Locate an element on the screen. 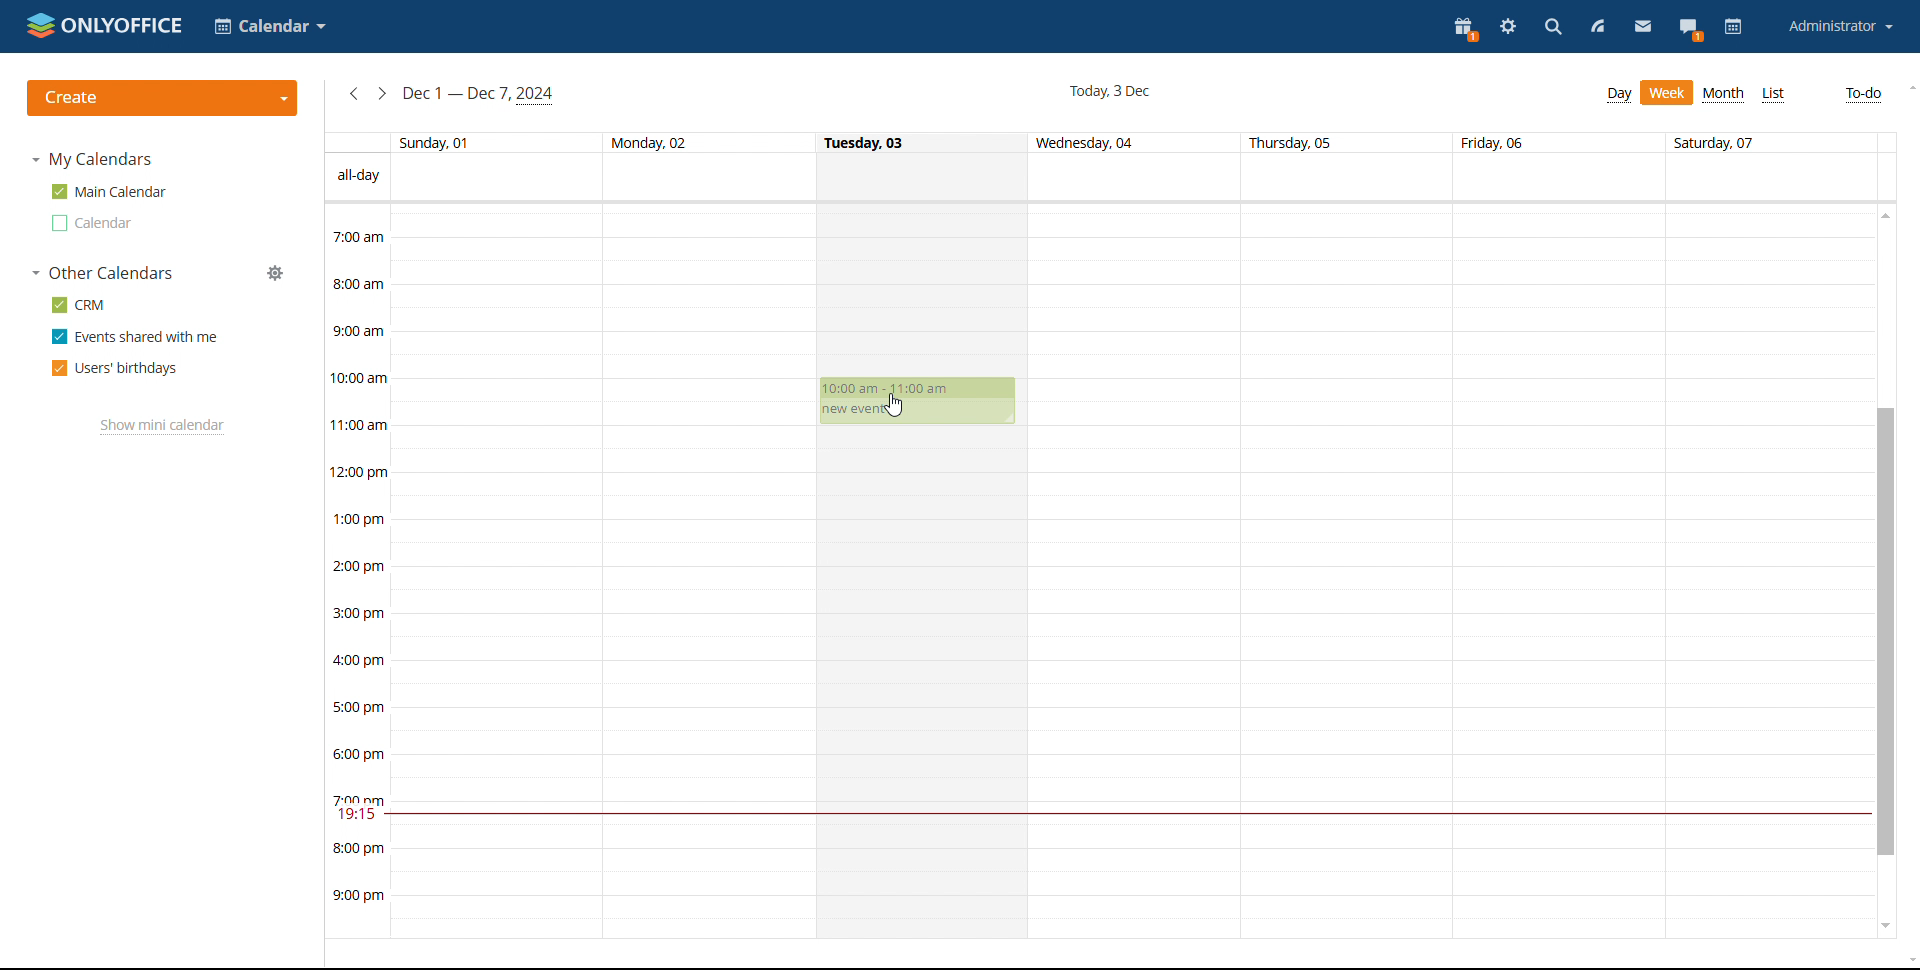 Image resolution: width=1920 pixels, height=970 pixels. Users' birthdays is located at coordinates (112, 368).